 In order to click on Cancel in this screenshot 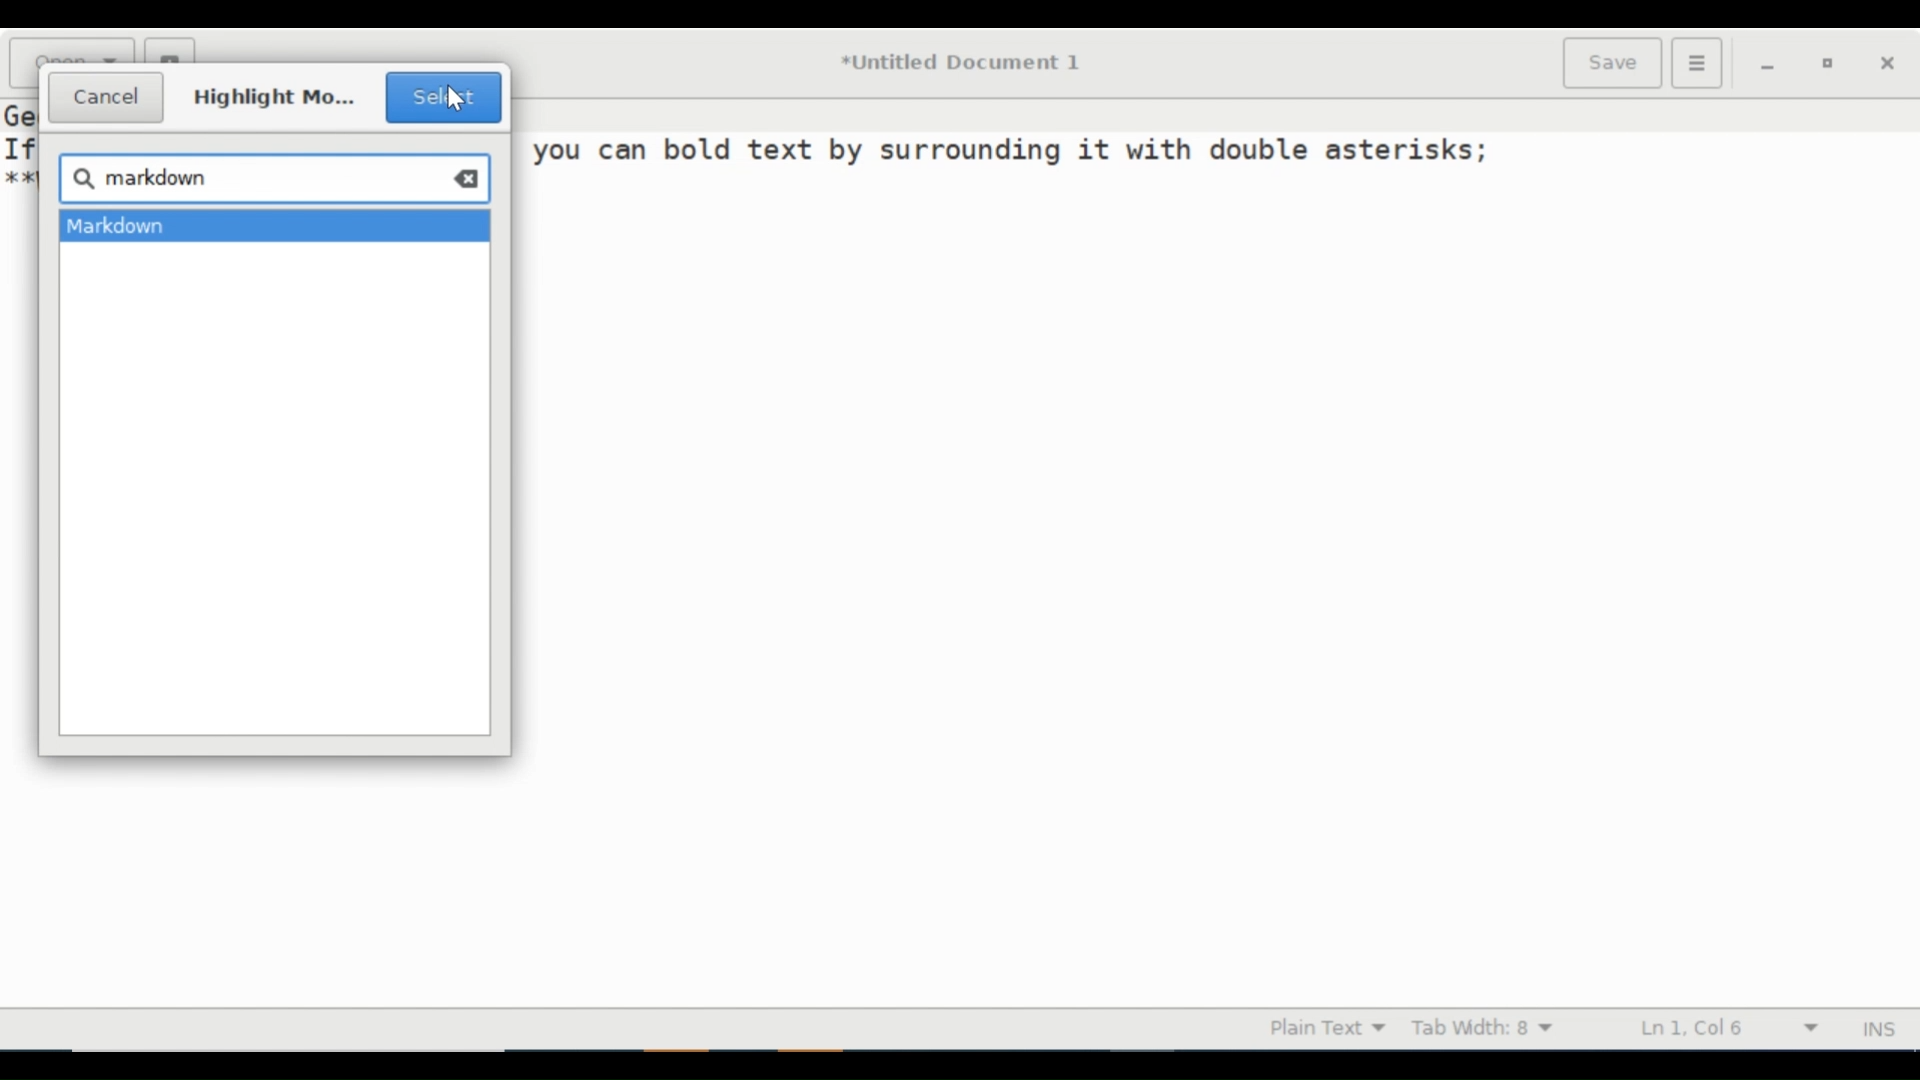, I will do `click(107, 98)`.